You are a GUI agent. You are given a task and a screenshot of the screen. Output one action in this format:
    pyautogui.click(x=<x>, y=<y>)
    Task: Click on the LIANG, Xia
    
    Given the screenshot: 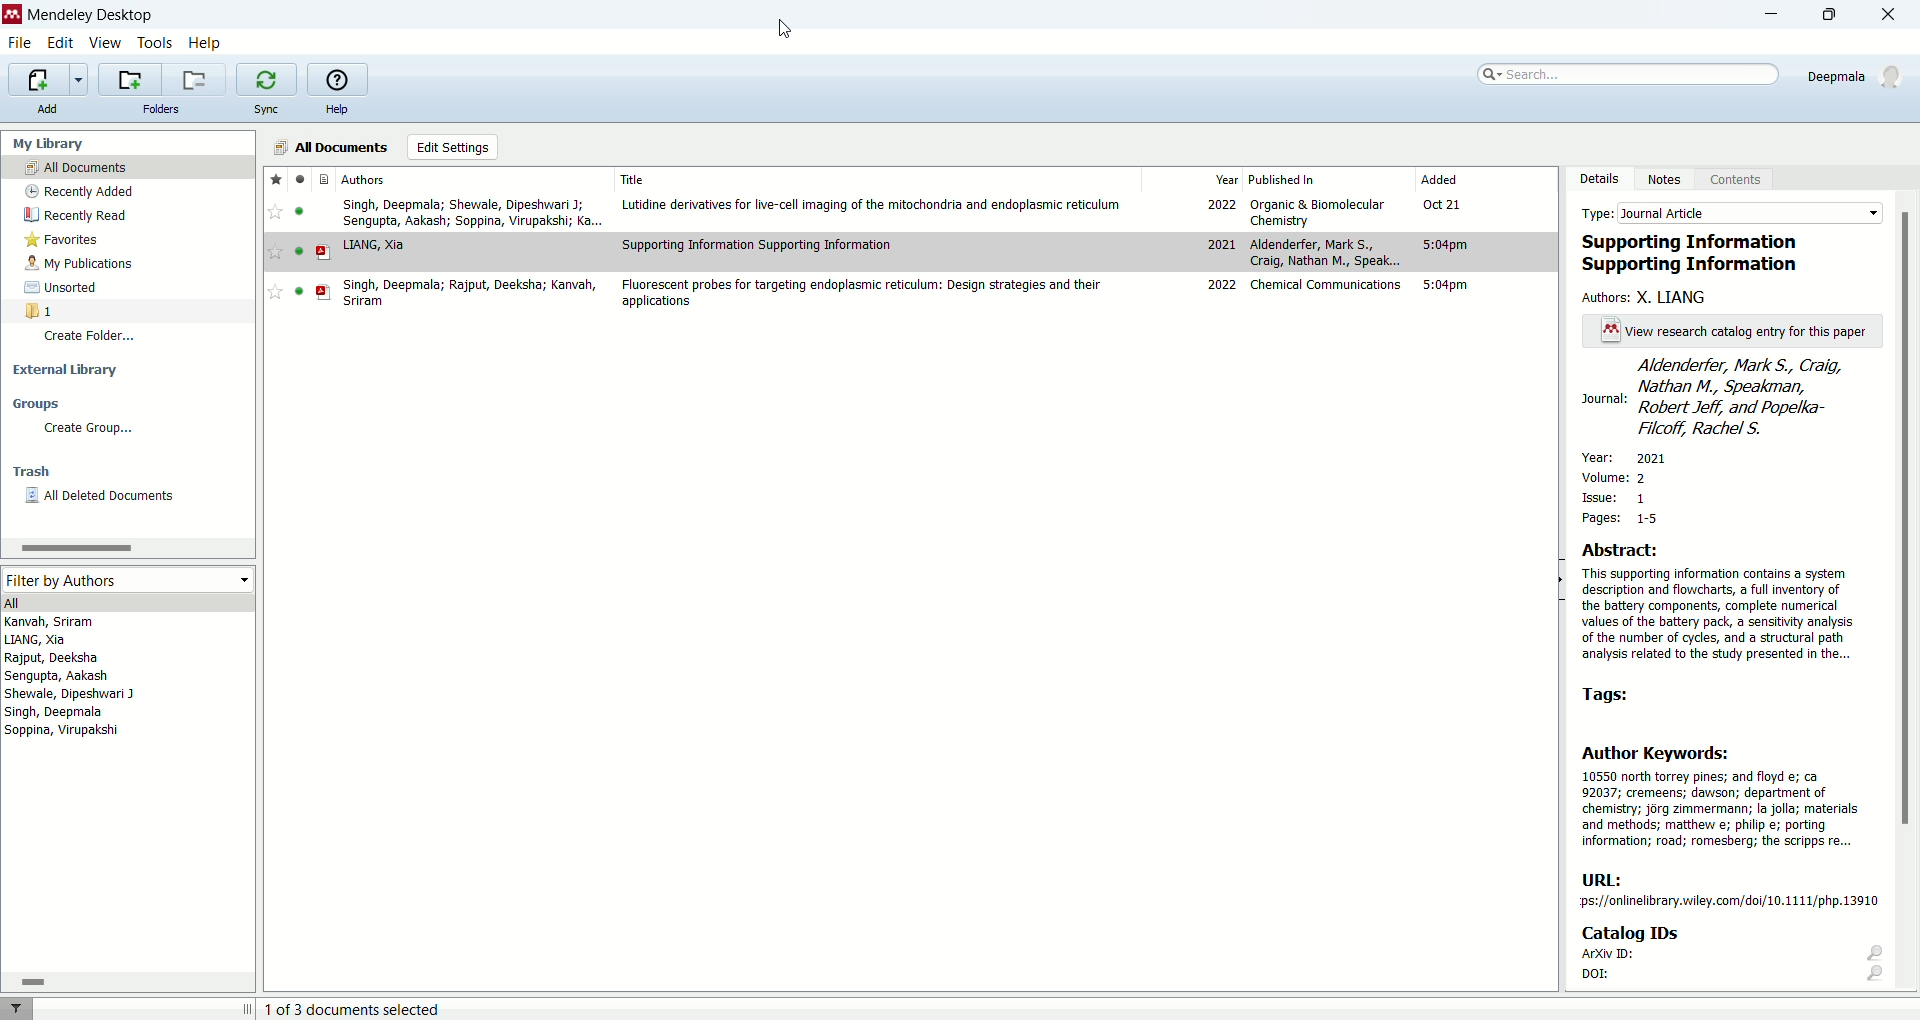 What is the action you would take?
    pyautogui.click(x=374, y=246)
    